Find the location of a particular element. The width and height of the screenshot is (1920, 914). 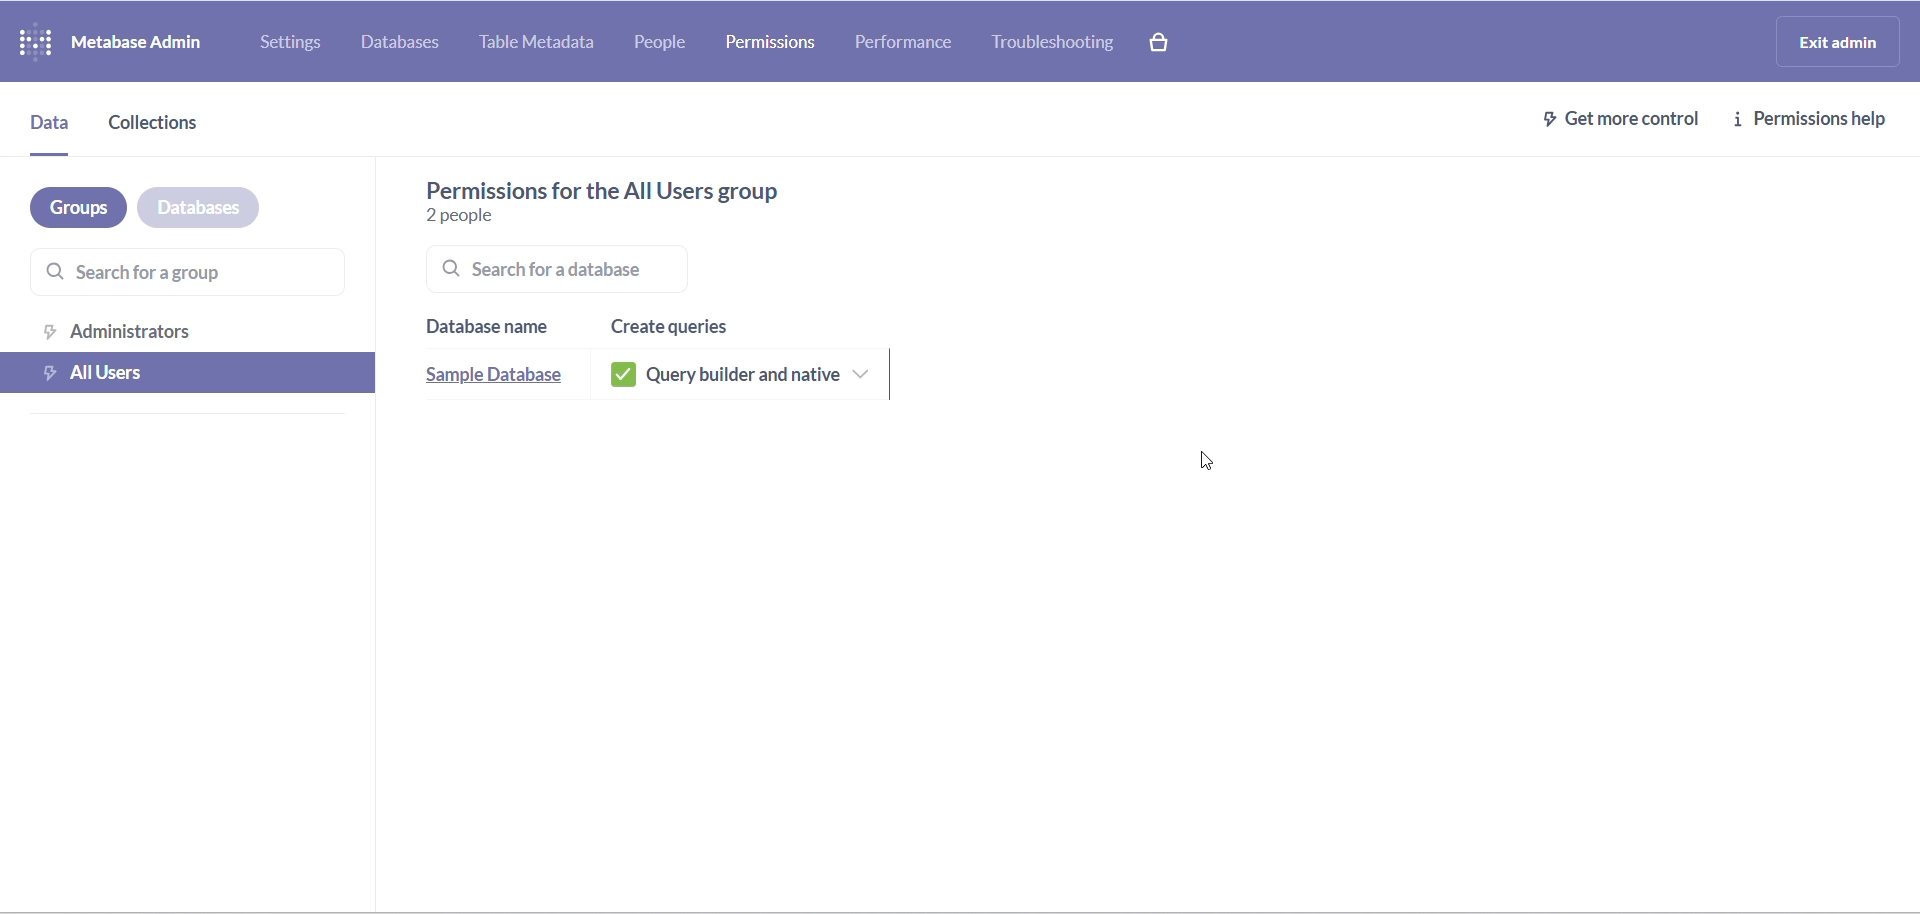

data is located at coordinates (53, 121).